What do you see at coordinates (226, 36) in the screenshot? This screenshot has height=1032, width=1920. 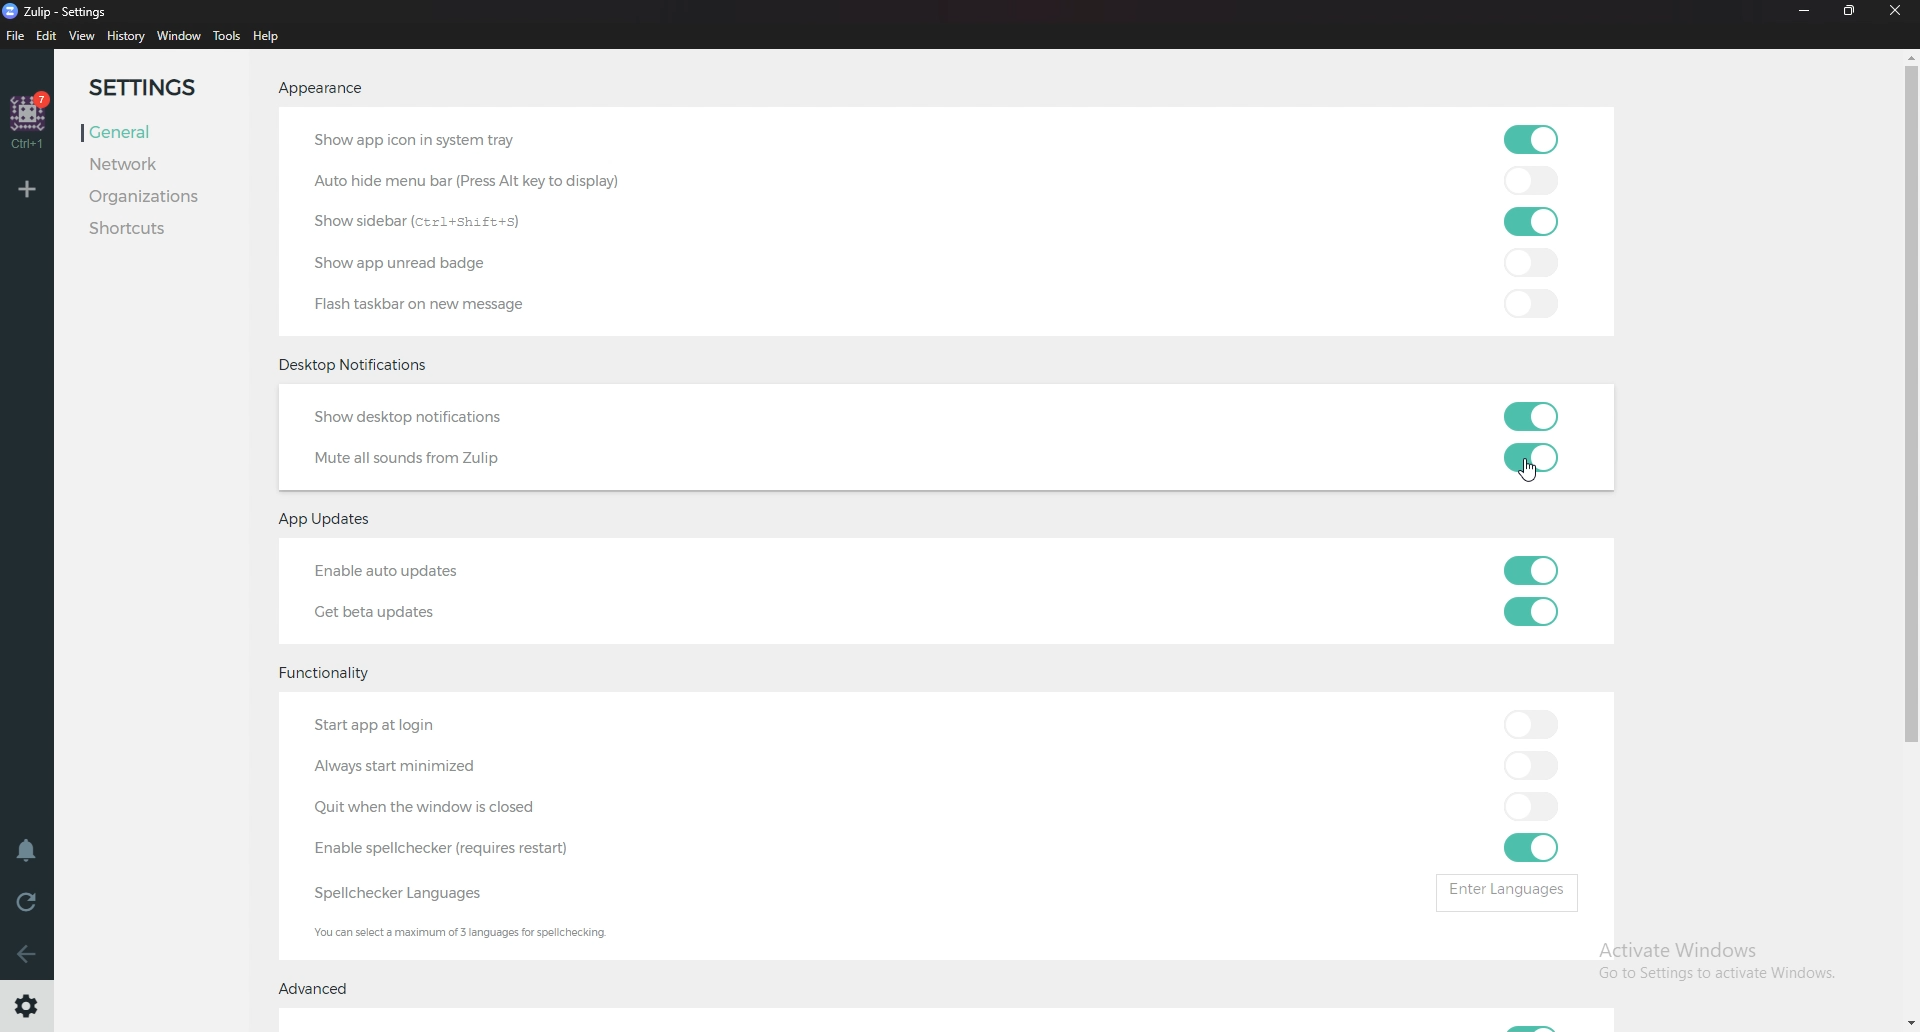 I see `Tools` at bounding box center [226, 36].